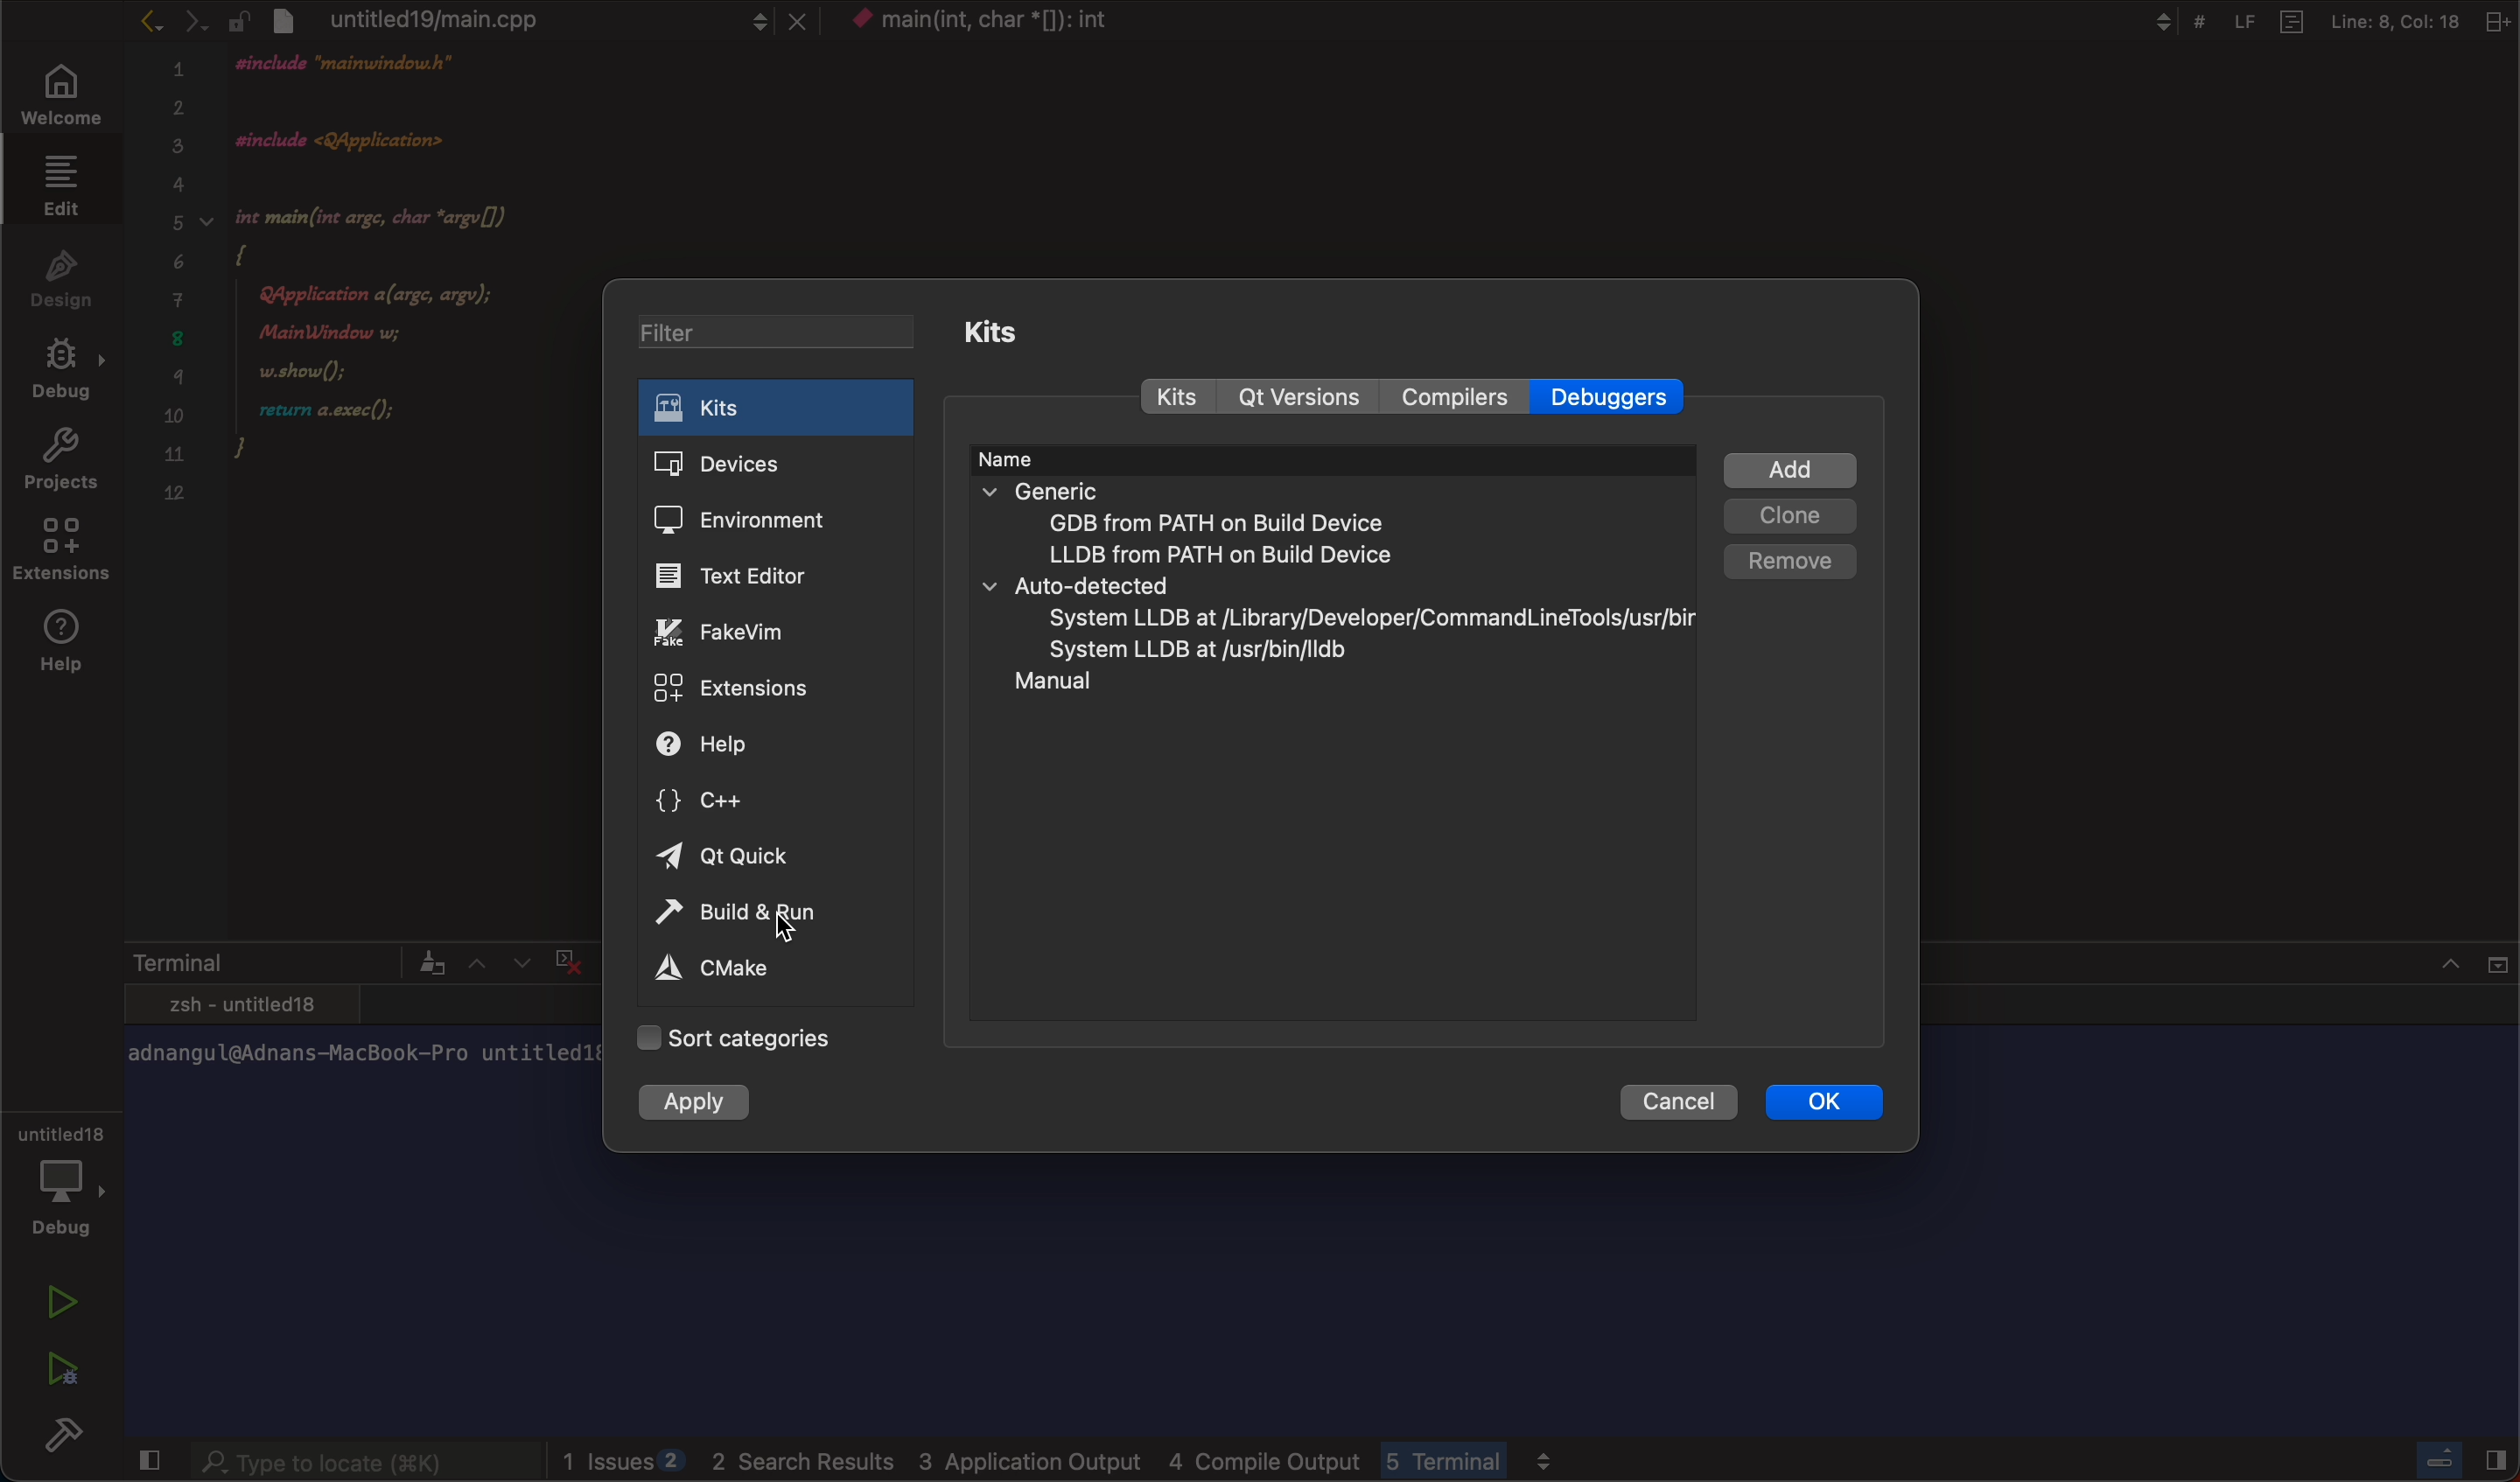 The image size is (2520, 1482). I want to click on kits, so click(775, 406).